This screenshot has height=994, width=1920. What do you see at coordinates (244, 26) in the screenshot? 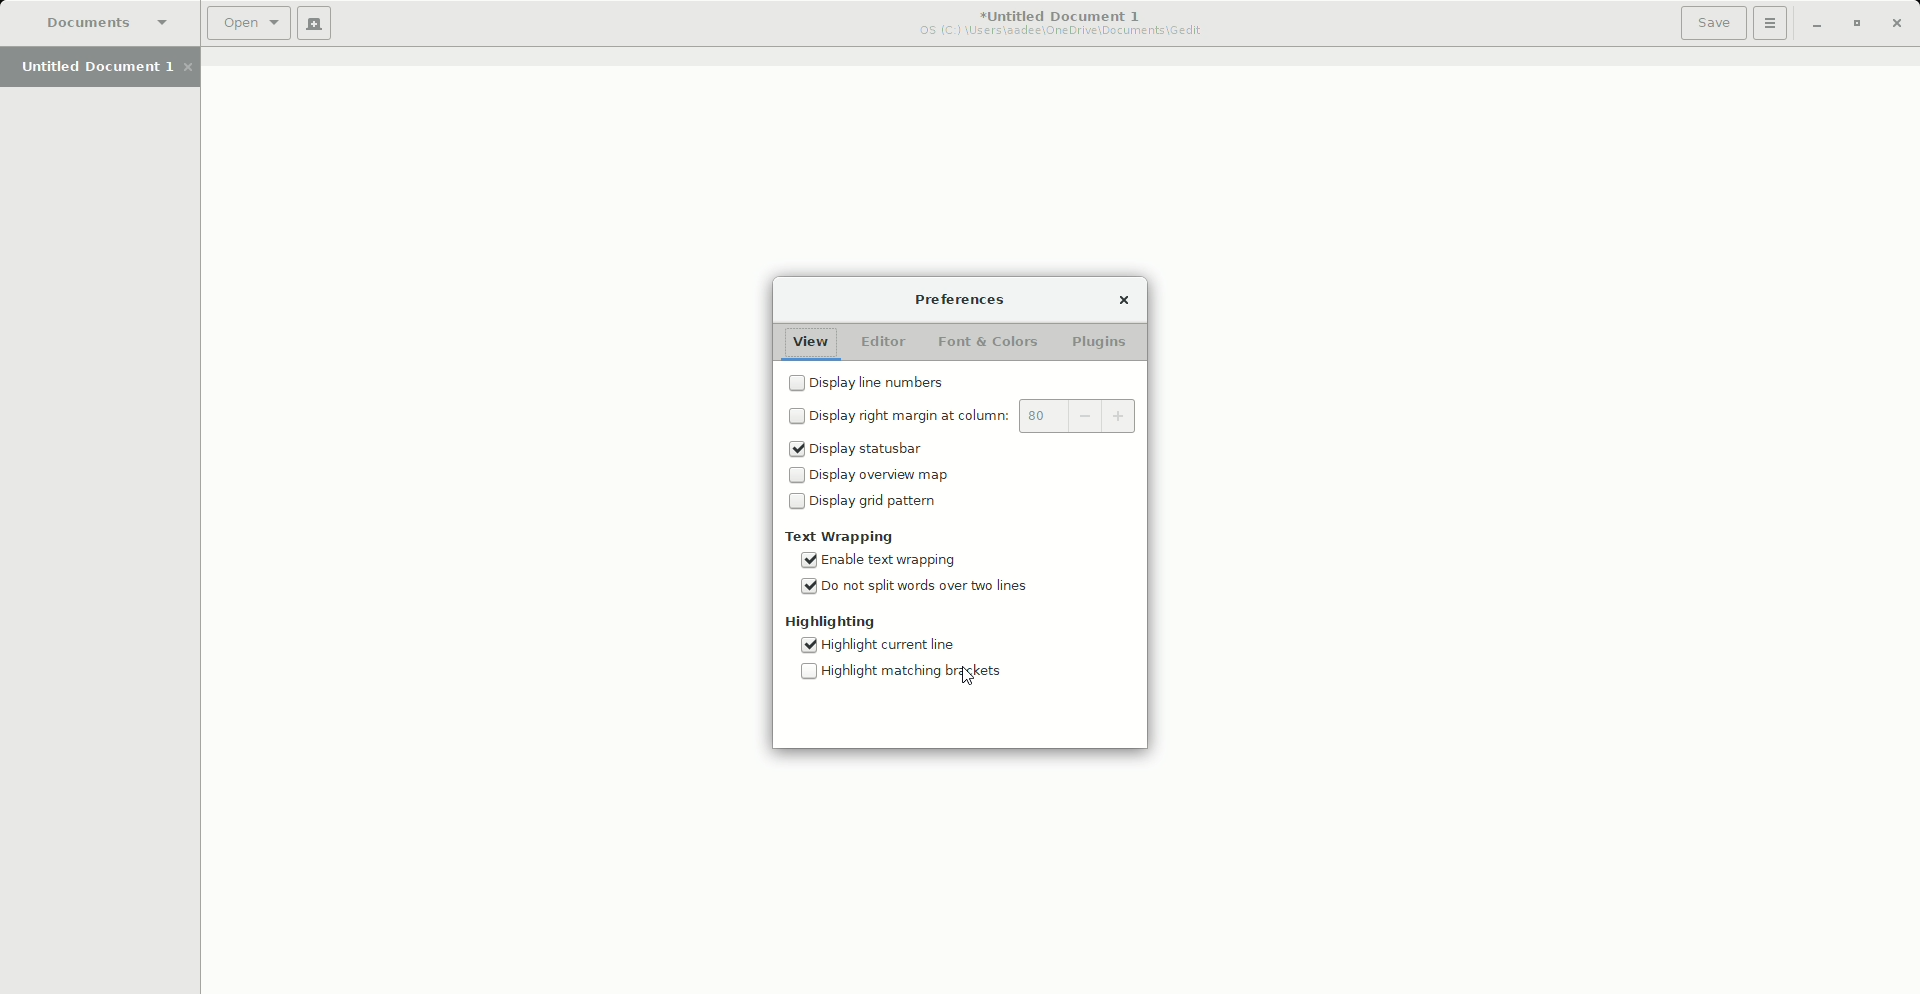
I see `Open` at bounding box center [244, 26].